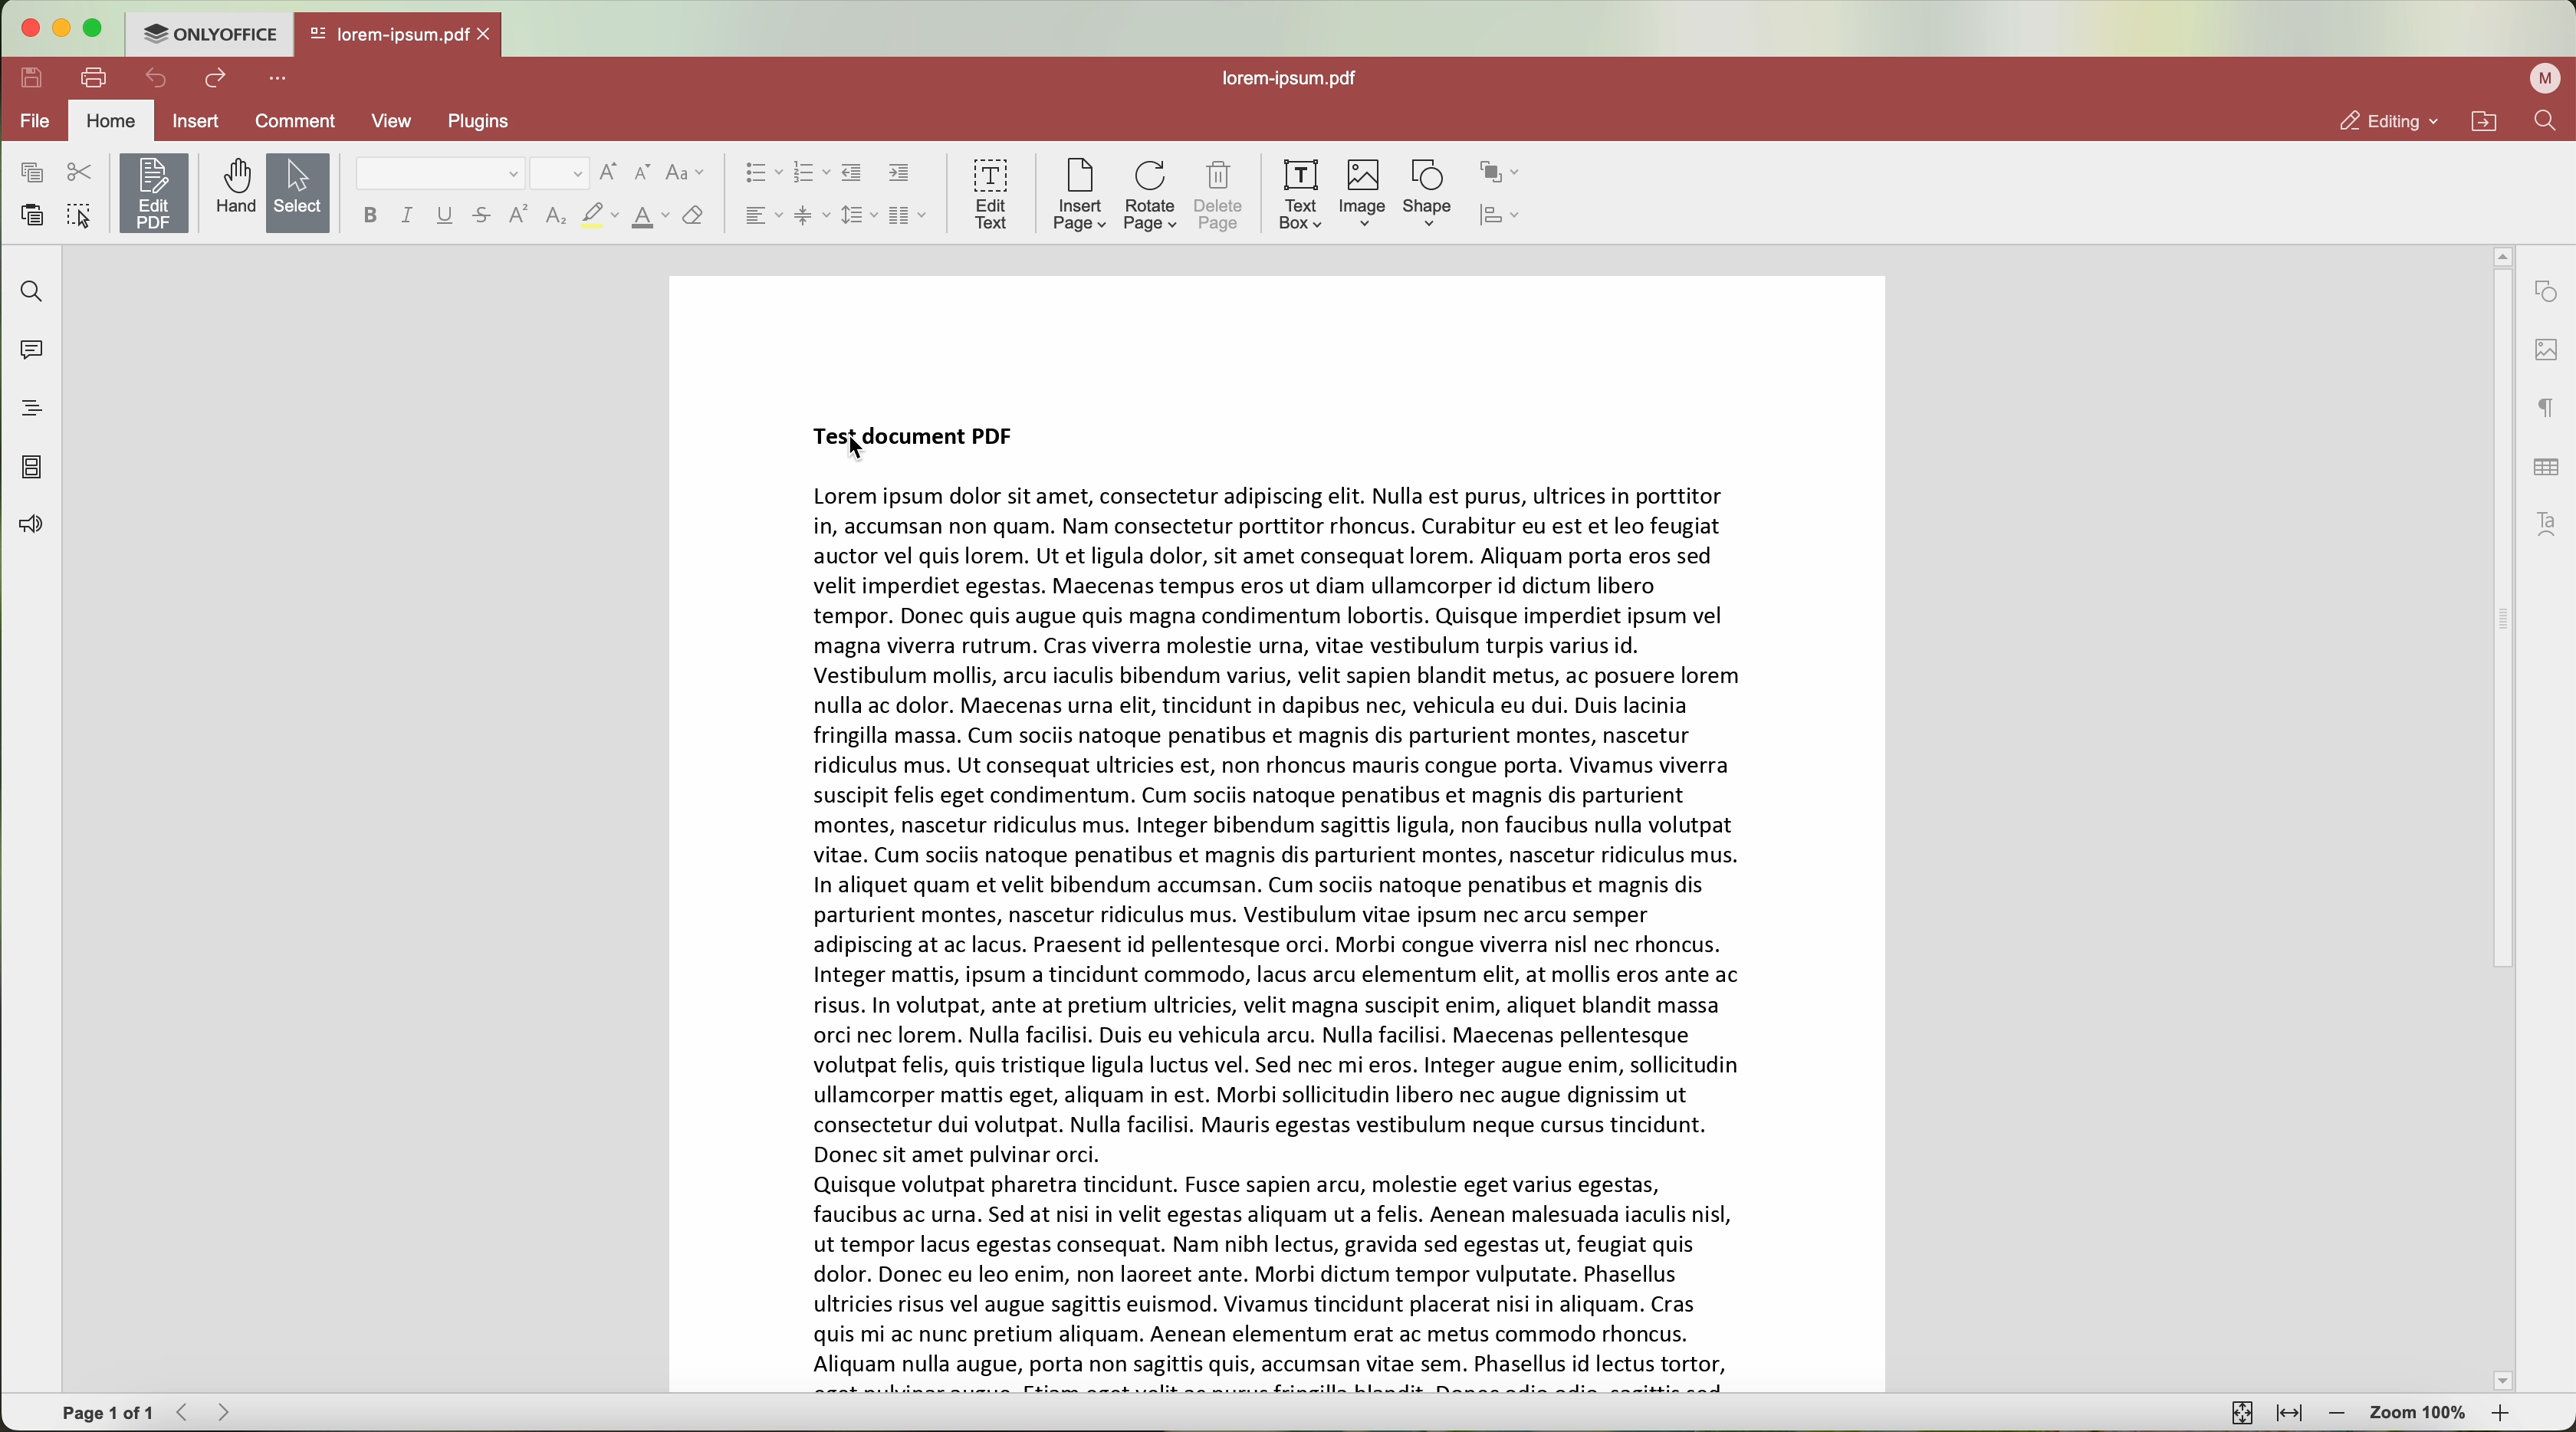 The image size is (2576, 1432). I want to click on open file location, so click(2486, 121).